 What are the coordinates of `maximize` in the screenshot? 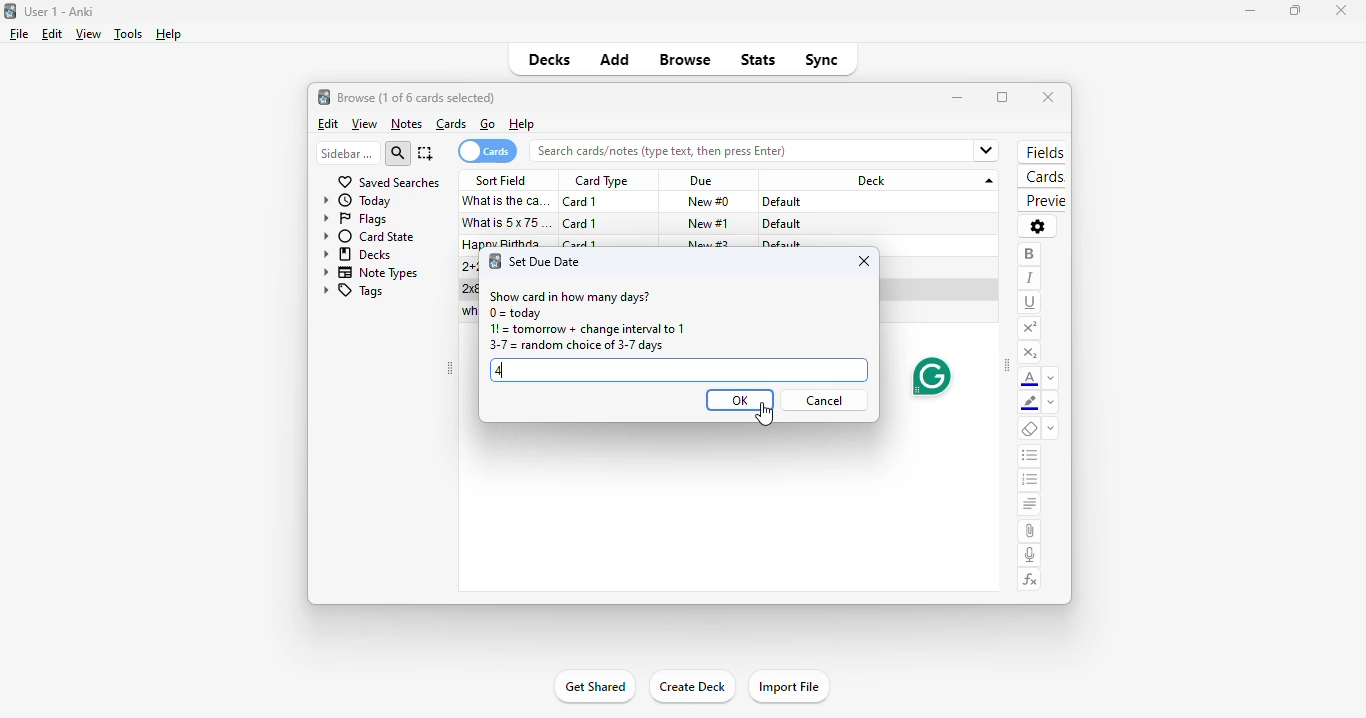 It's located at (1002, 97).